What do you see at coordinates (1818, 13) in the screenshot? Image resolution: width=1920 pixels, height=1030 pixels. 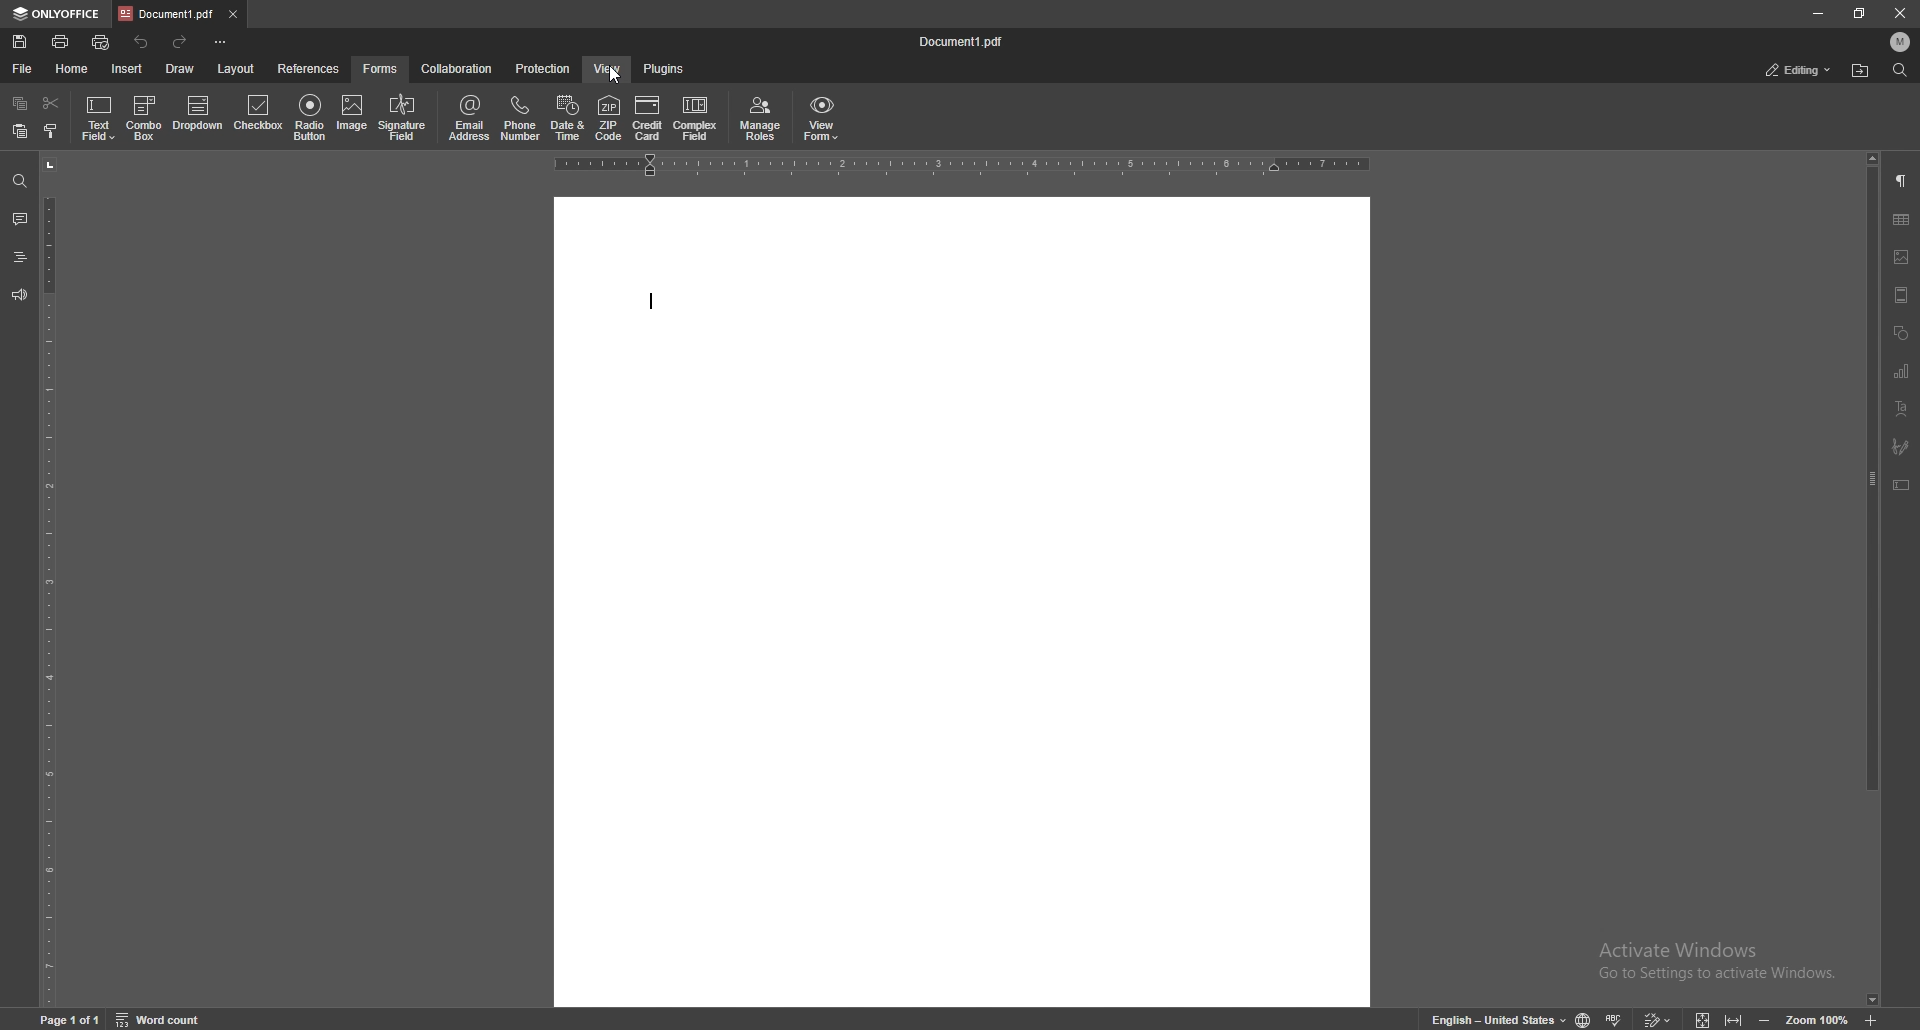 I see `minimize` at bounding box center [1818, 13].